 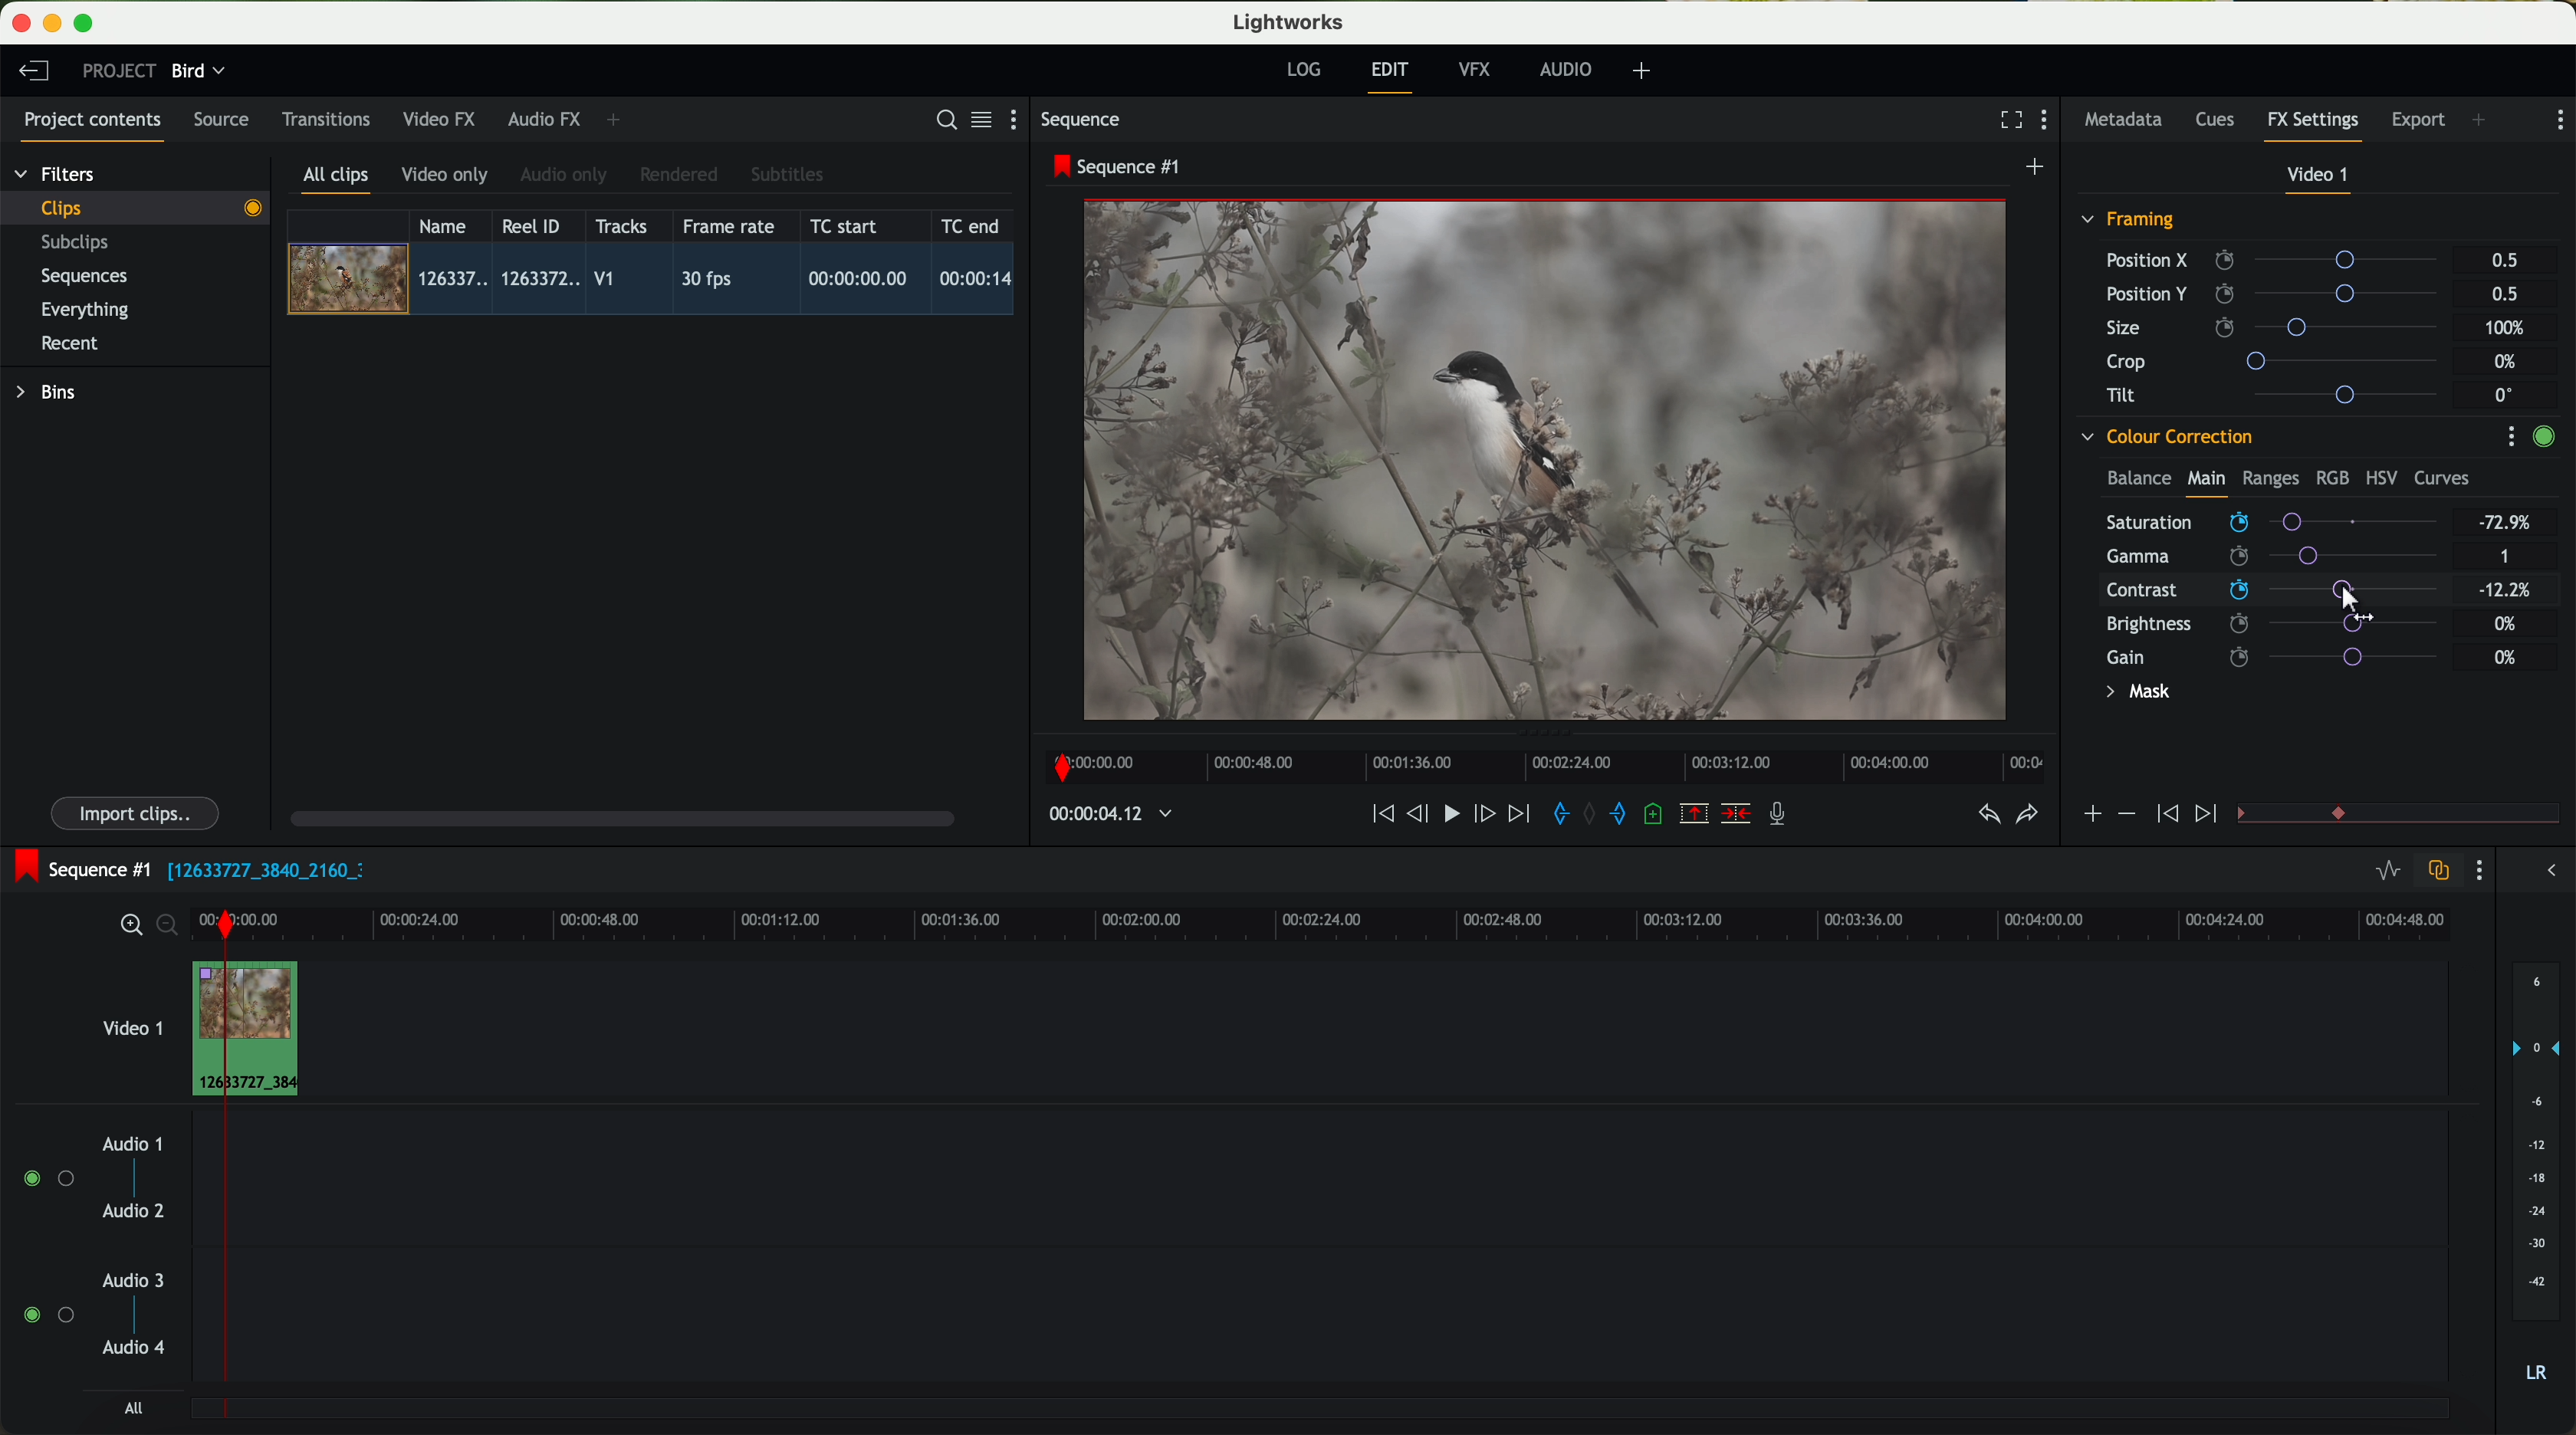 I want to click on mask, so click(x=2134, y=694).